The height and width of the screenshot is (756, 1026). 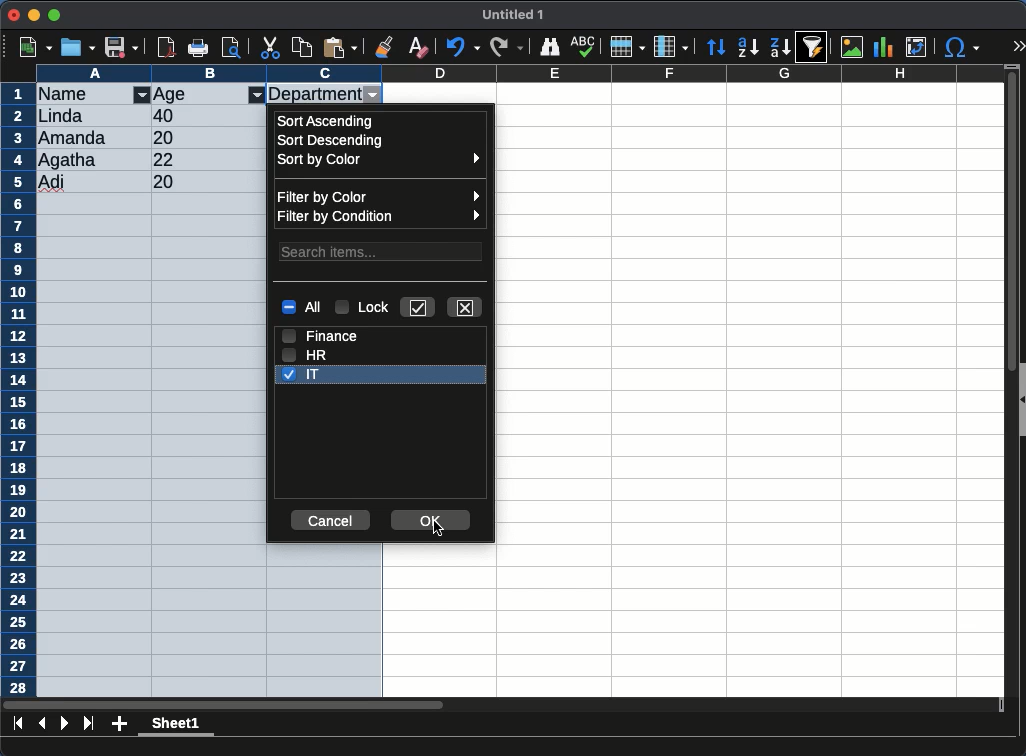 What do you see at coordinates (166, 49) in the screenshot?
I see `pdf reader` at bounding box center [166, 49].